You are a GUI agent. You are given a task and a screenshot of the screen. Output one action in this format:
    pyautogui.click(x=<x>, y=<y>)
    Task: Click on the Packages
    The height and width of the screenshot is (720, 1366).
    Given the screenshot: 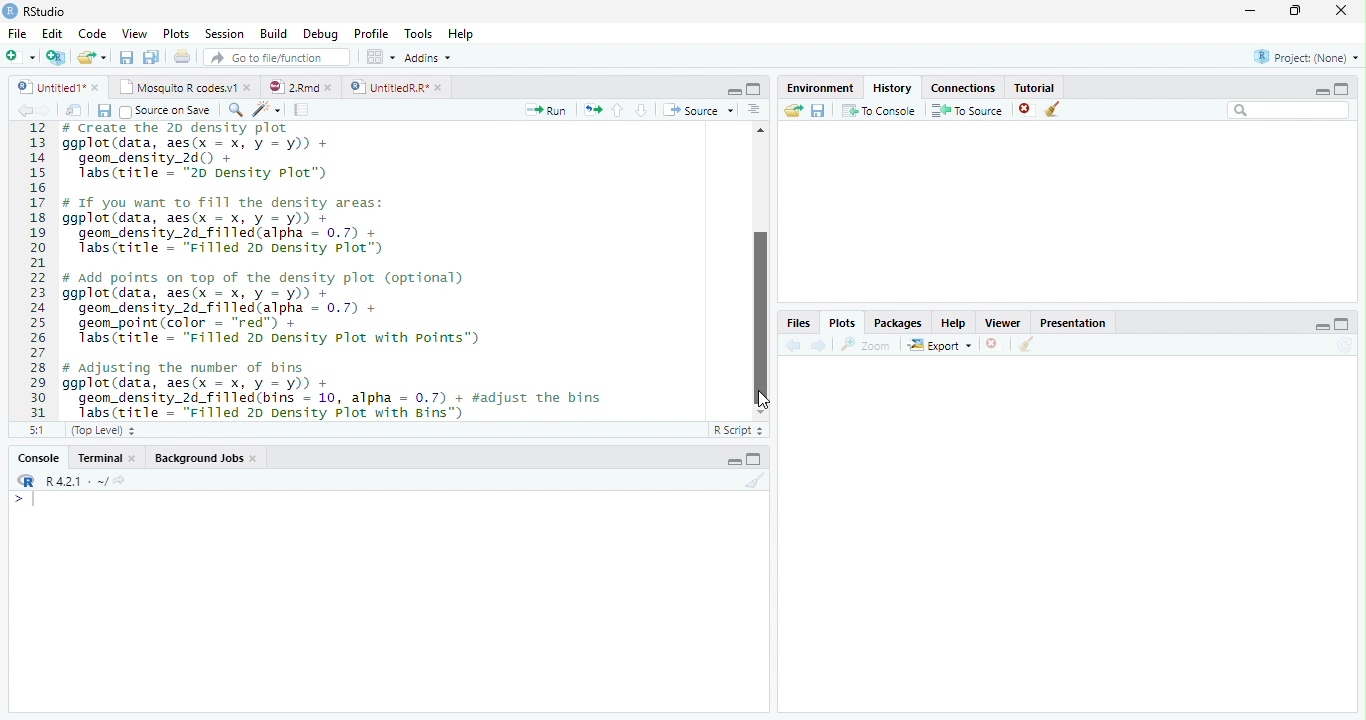 What is the action you would take?
    pyautogui.click(x=897, y=325)
    